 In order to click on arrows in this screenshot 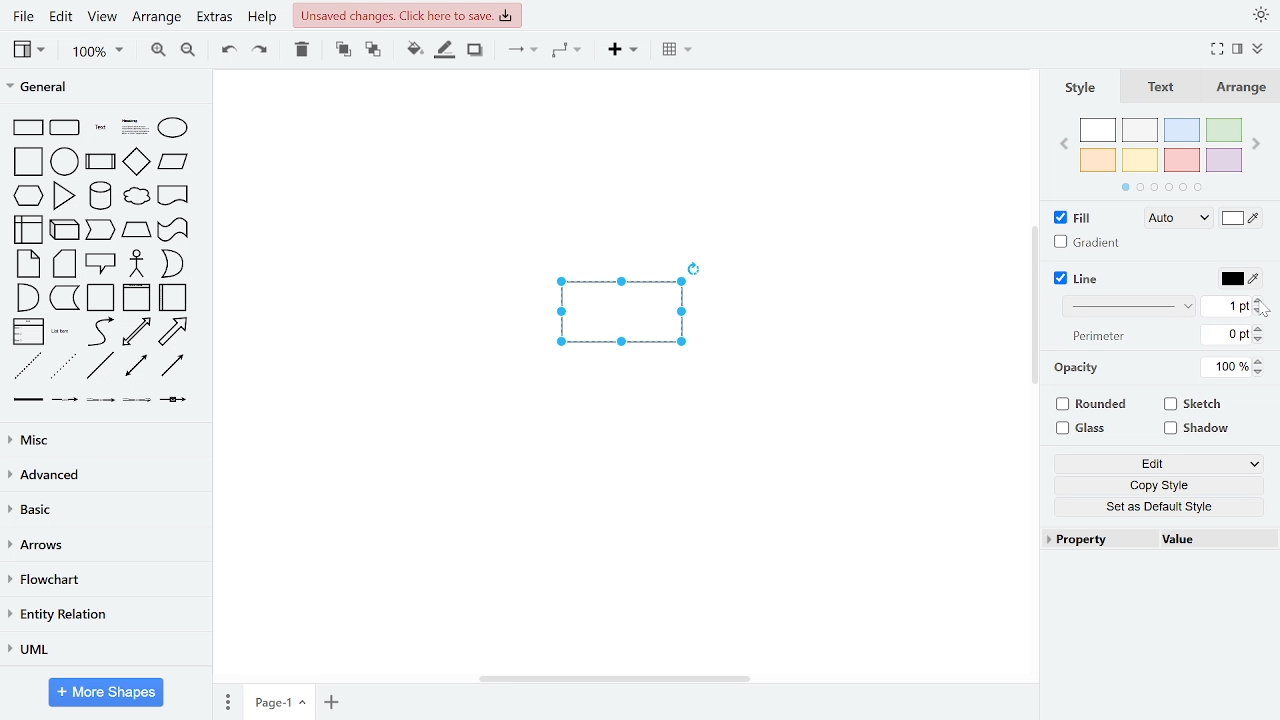, I will do `click(102, 545)`.